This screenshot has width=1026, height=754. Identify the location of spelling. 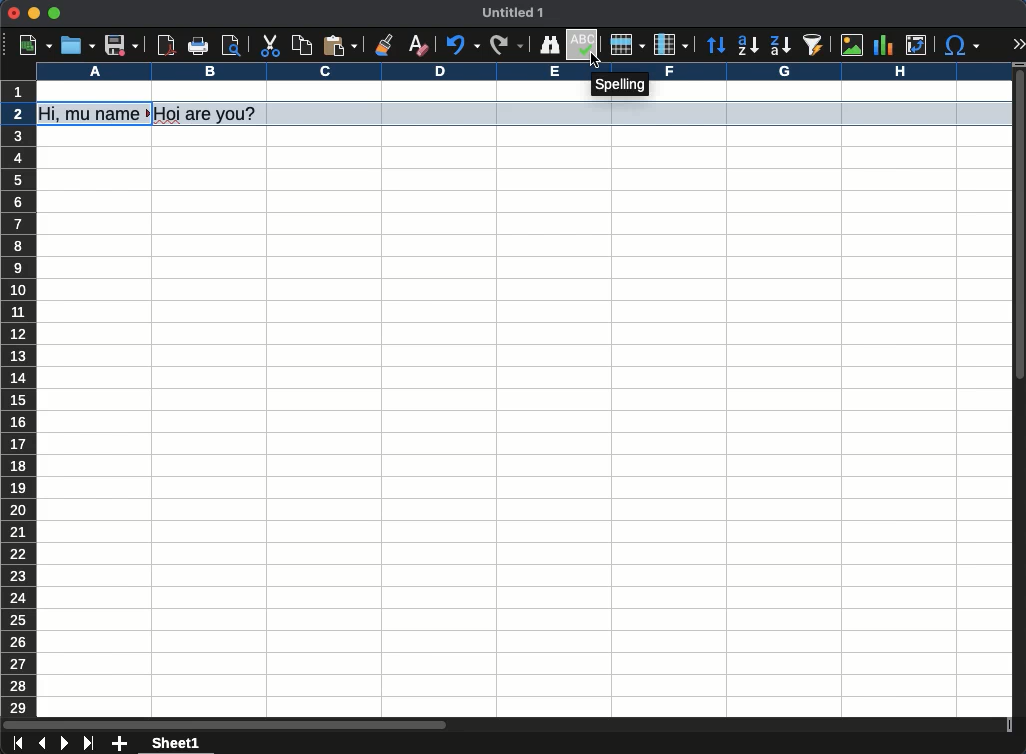
(621, 88).